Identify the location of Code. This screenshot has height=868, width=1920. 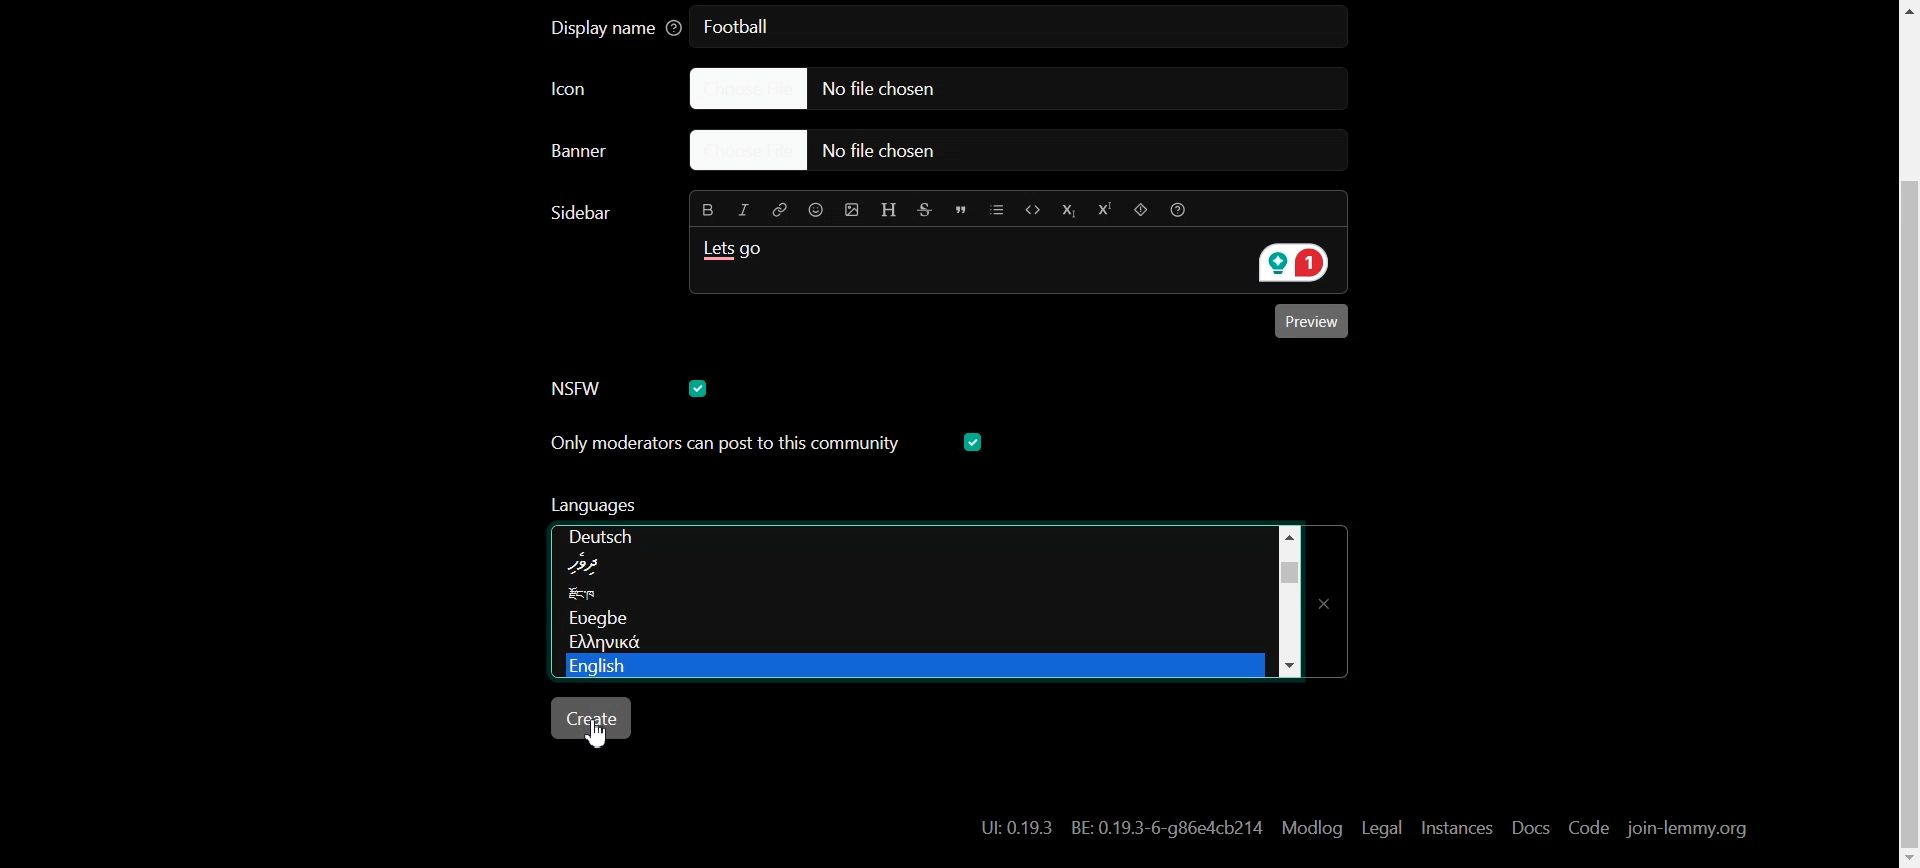
(1587, 829).